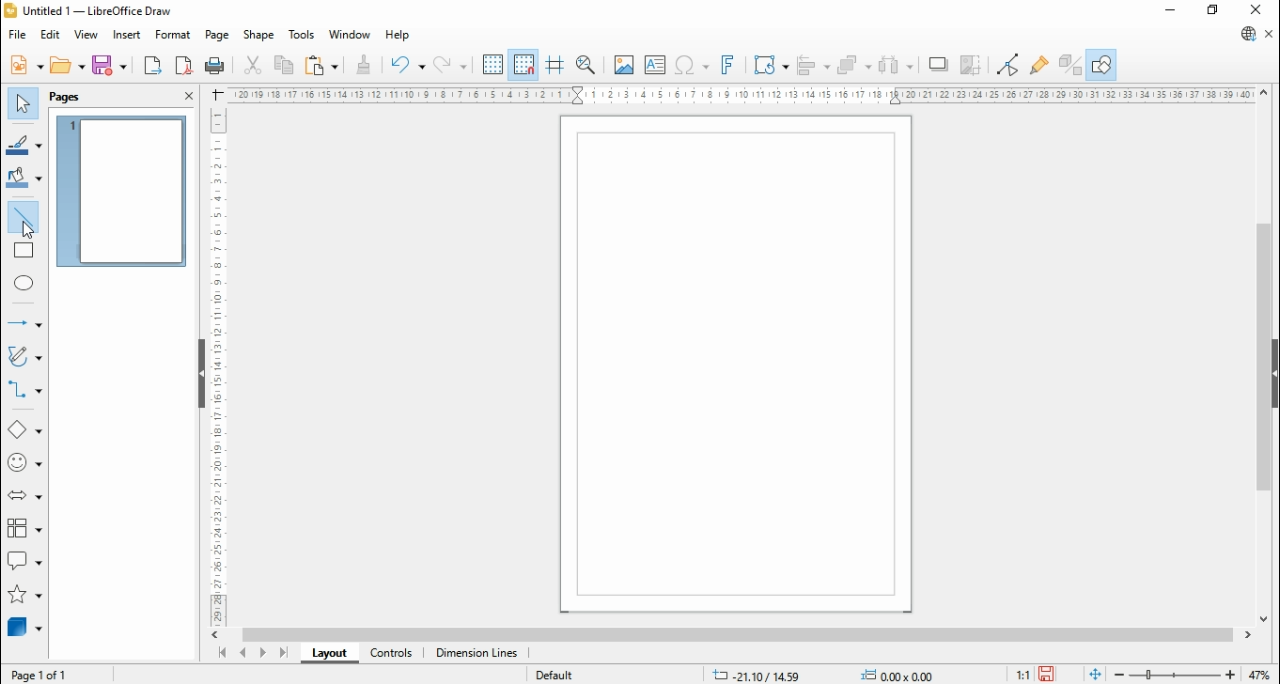 The image size is (1280, 684). Describe the element at coordinates (24, 145) in the screenshot. I see `line color` at that location.